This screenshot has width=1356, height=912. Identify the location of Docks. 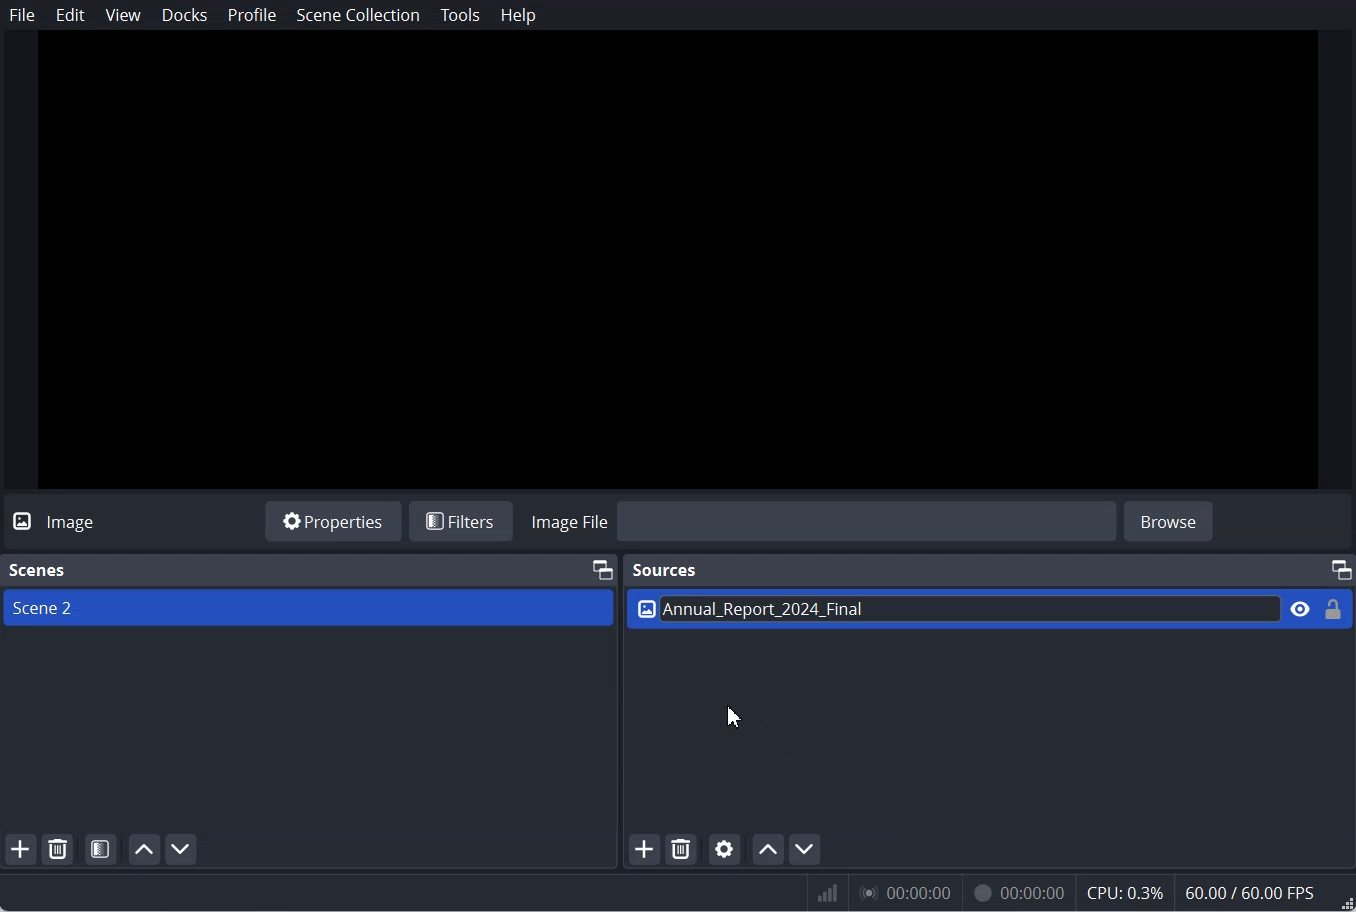
(185, 16).